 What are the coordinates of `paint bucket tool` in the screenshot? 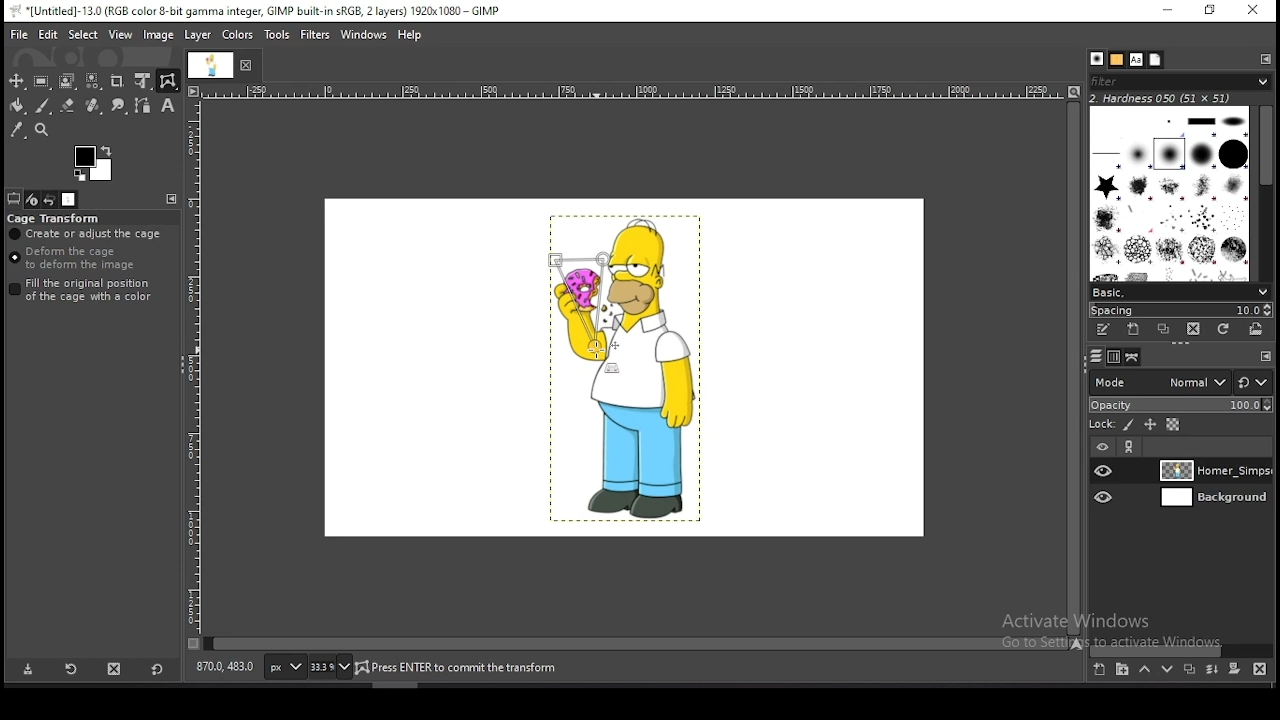 It's located at (17, 105).